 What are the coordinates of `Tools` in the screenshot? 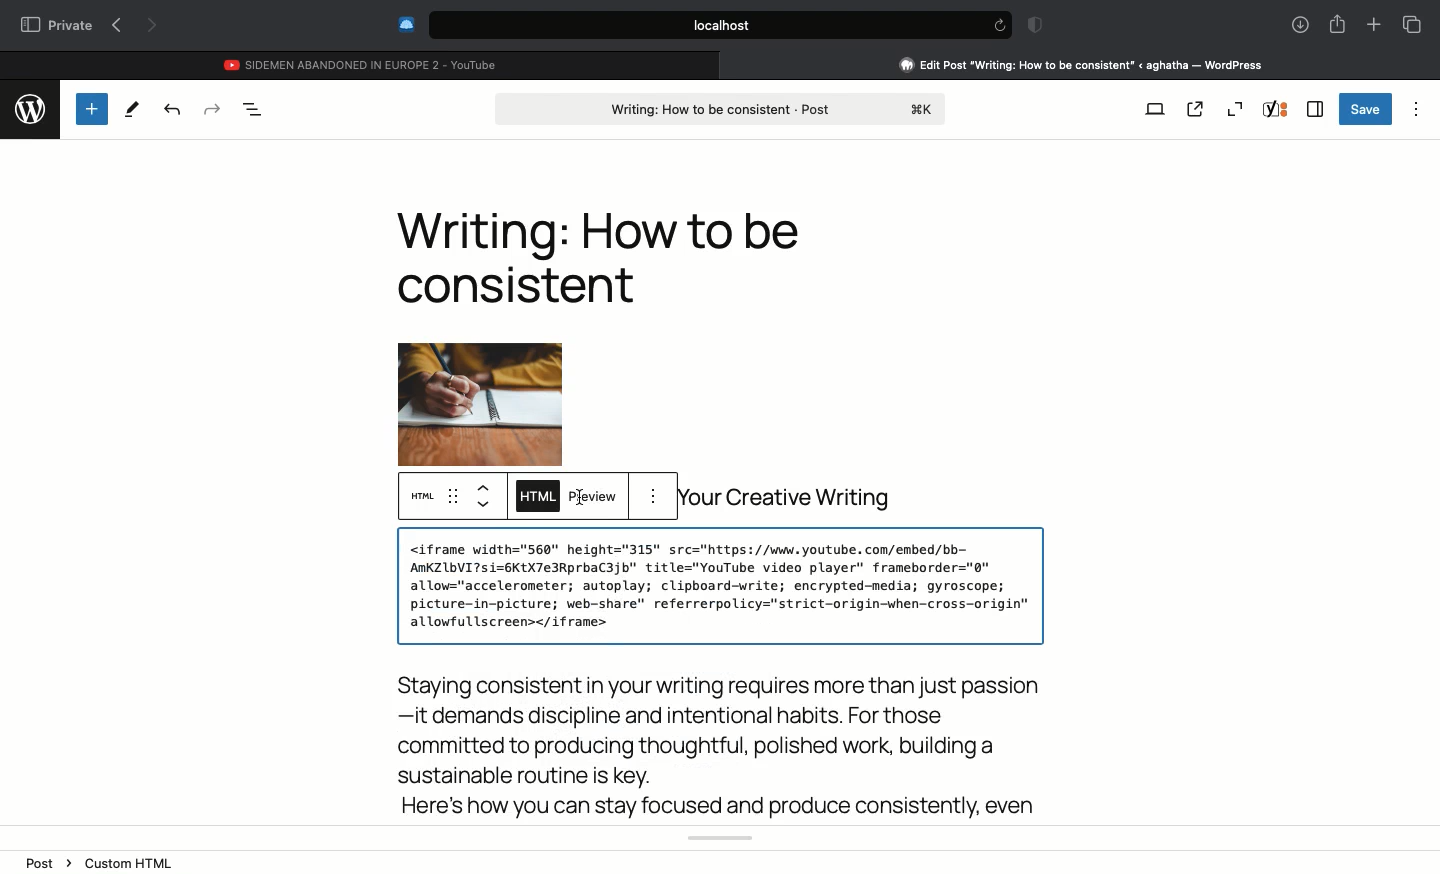 It's located at (132, 110).